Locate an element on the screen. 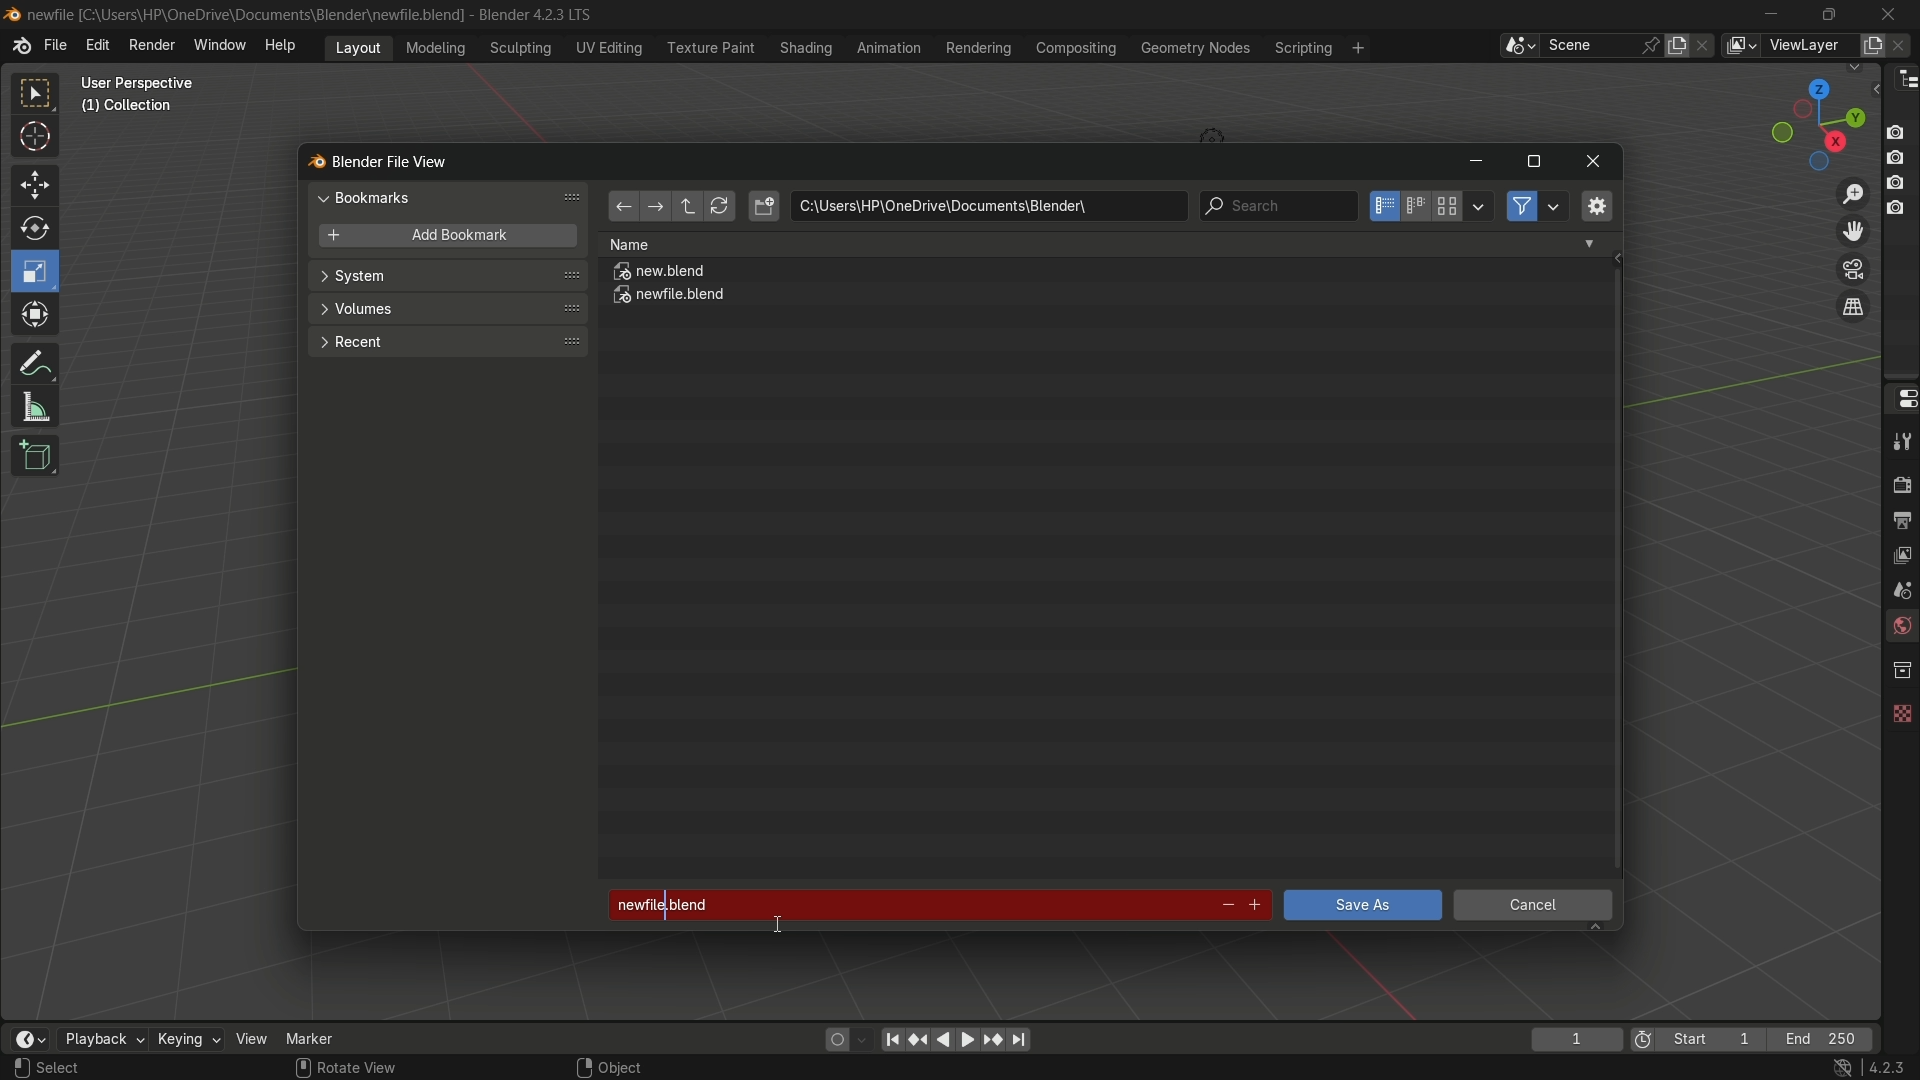 Image resolution: width=1920 pixels, height=1080 pixels. layout menu is located at coordinates (358, 46).